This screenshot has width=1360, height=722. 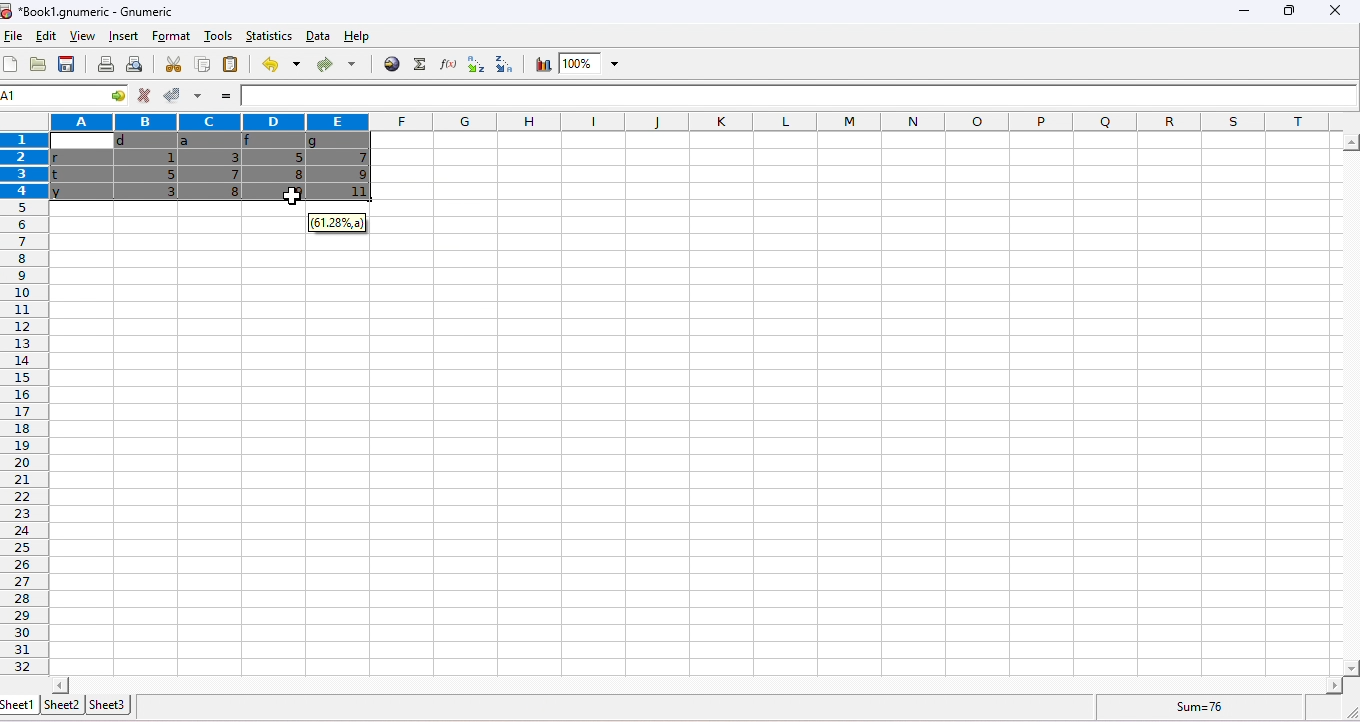 What do you see at coordinates (121, 36) in the screenshot?
I see `insert` at bounding box center [121, 36].